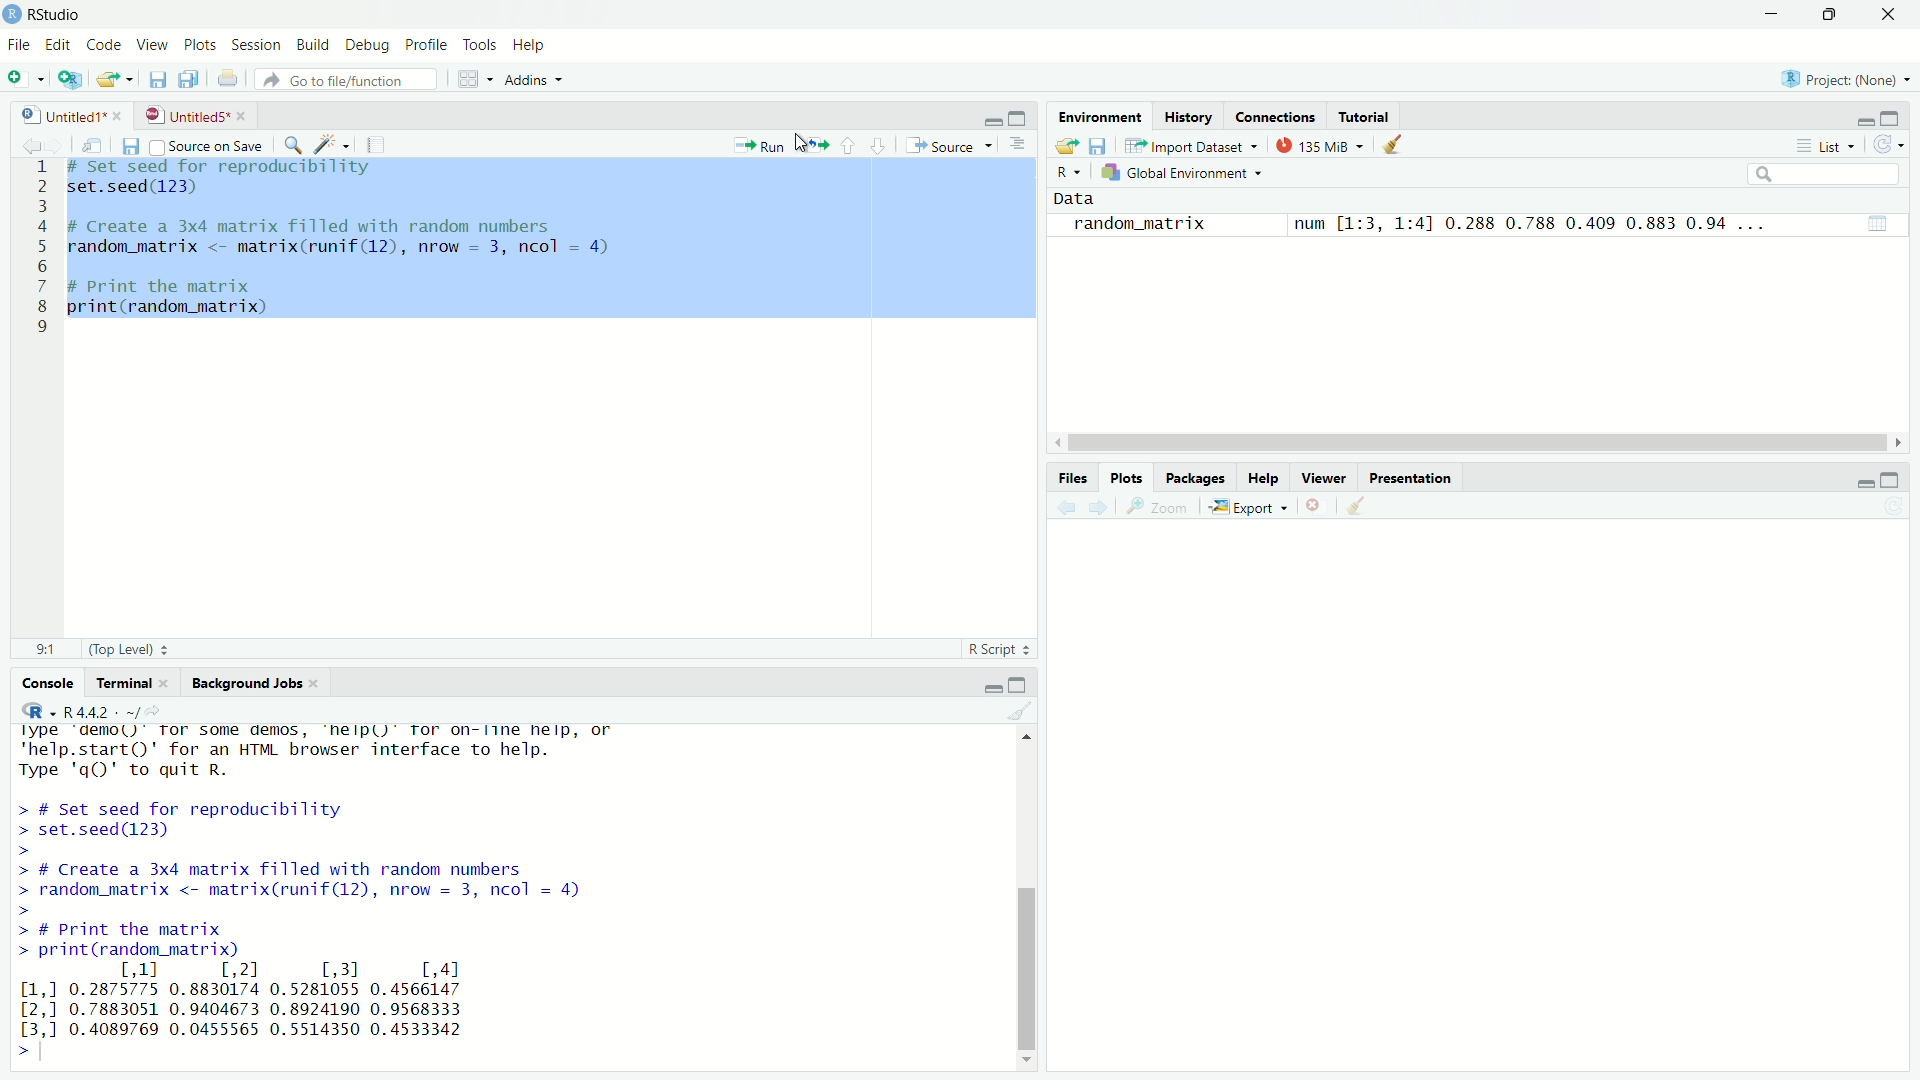 Image resolution: width=1920 pixels, height=1080 pixels. What do you see at coordinates (1365, 115) in the screenshot?
I see `Tutorial` at bounding box center [1365, 115].